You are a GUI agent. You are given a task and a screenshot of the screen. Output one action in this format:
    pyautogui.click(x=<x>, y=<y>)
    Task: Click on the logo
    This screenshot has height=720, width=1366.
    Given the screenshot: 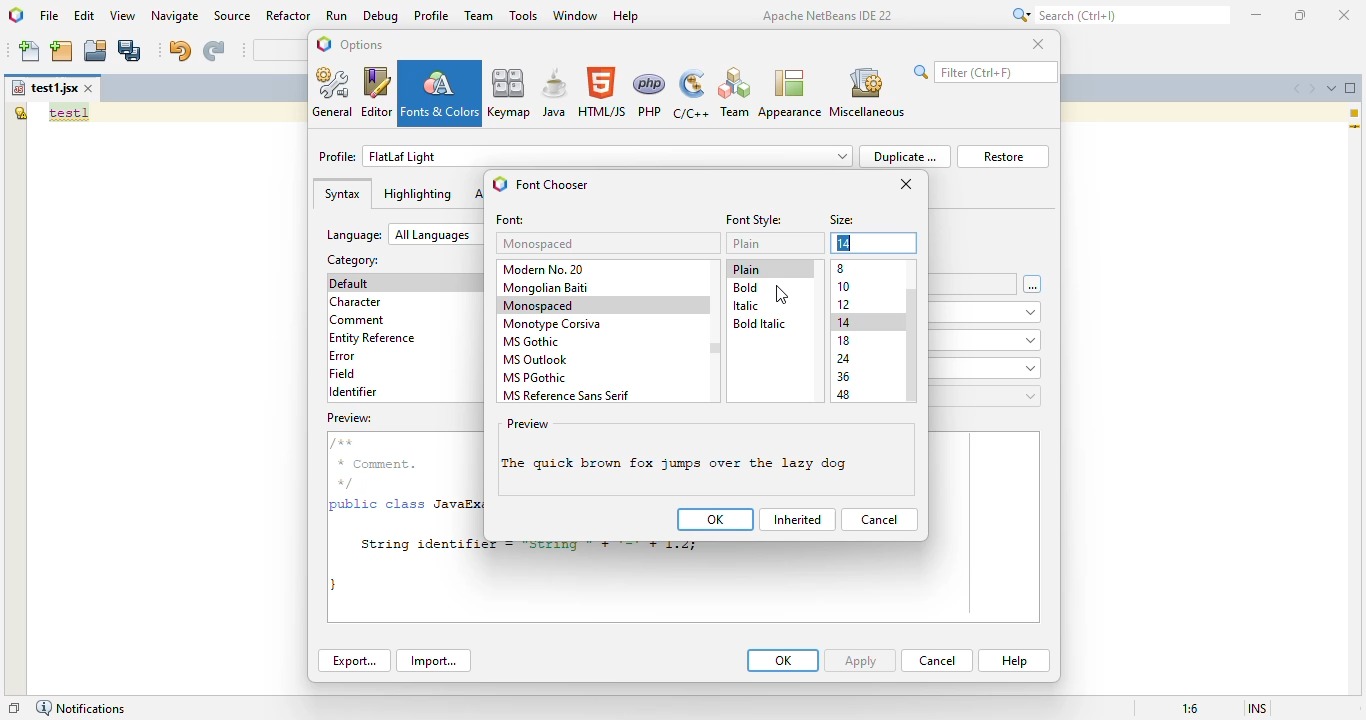 What is the action you would take?
    pyautogui.click(x=500, y=183)
    